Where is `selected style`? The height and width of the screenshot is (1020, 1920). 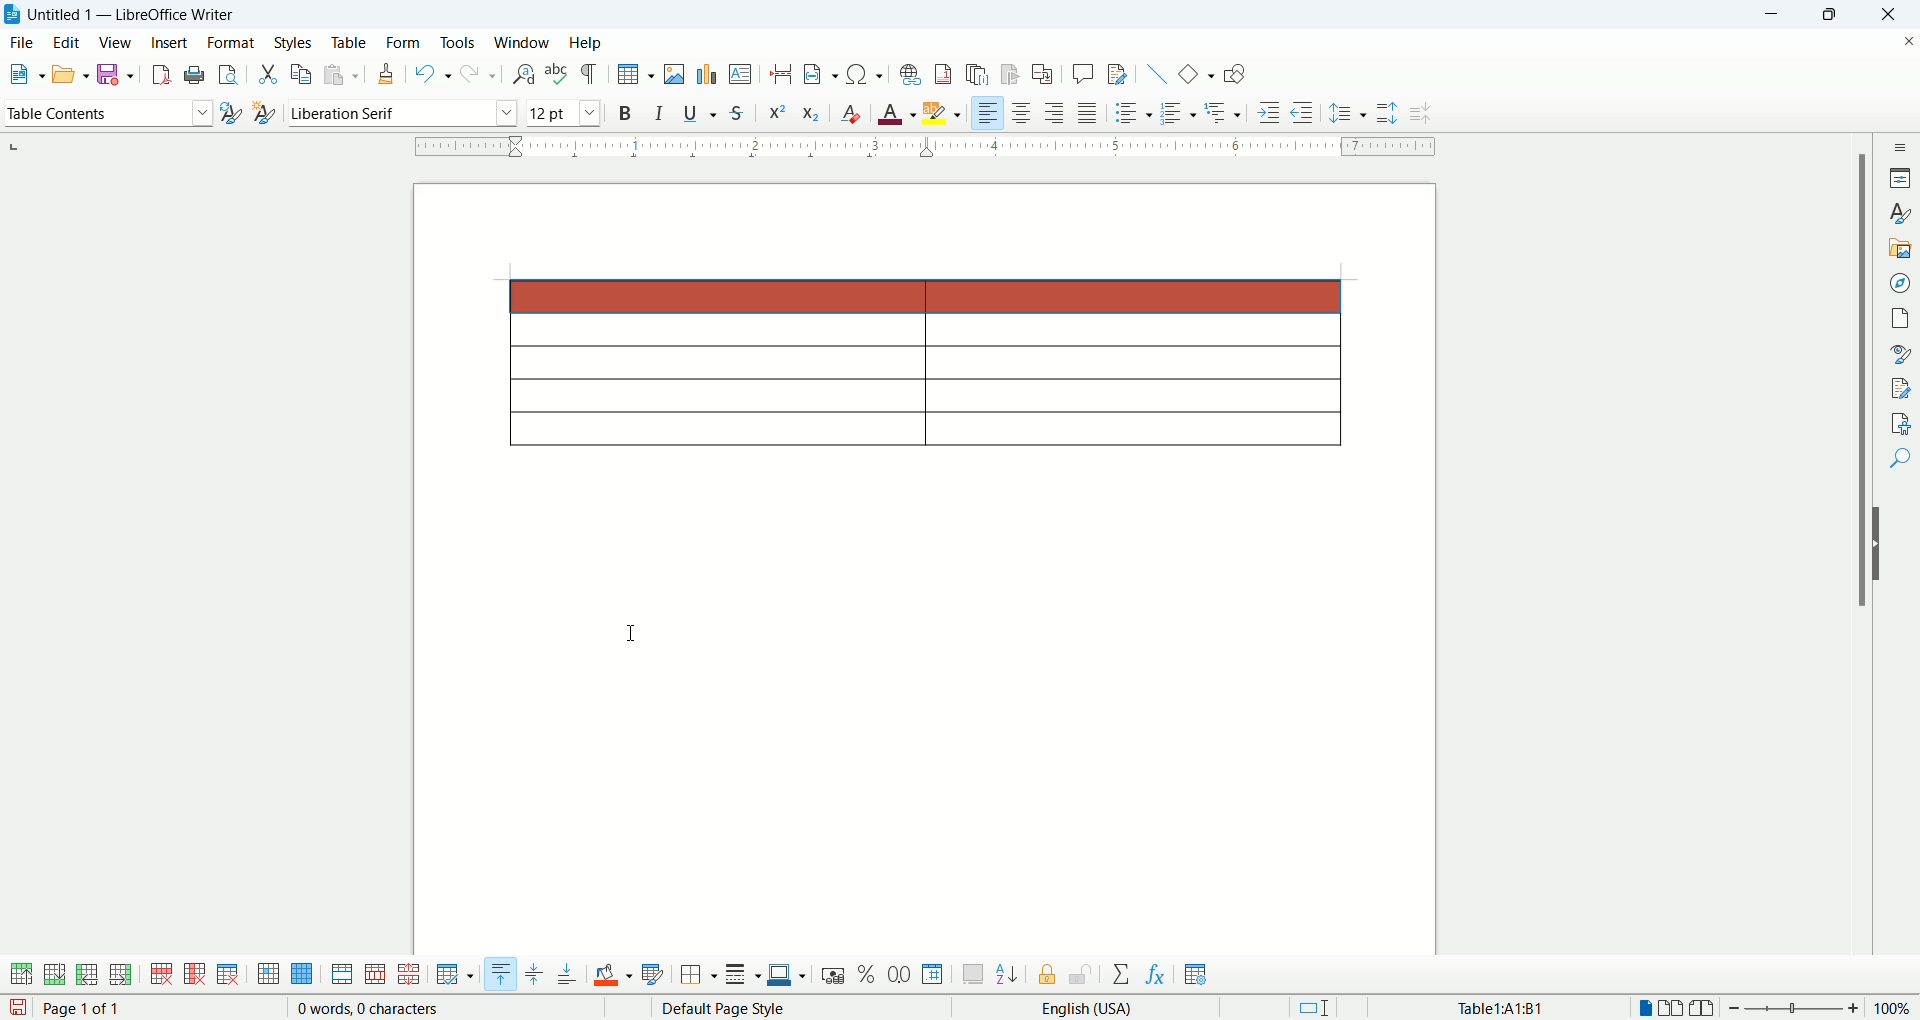
selected style is located at coordinates (231, 115).